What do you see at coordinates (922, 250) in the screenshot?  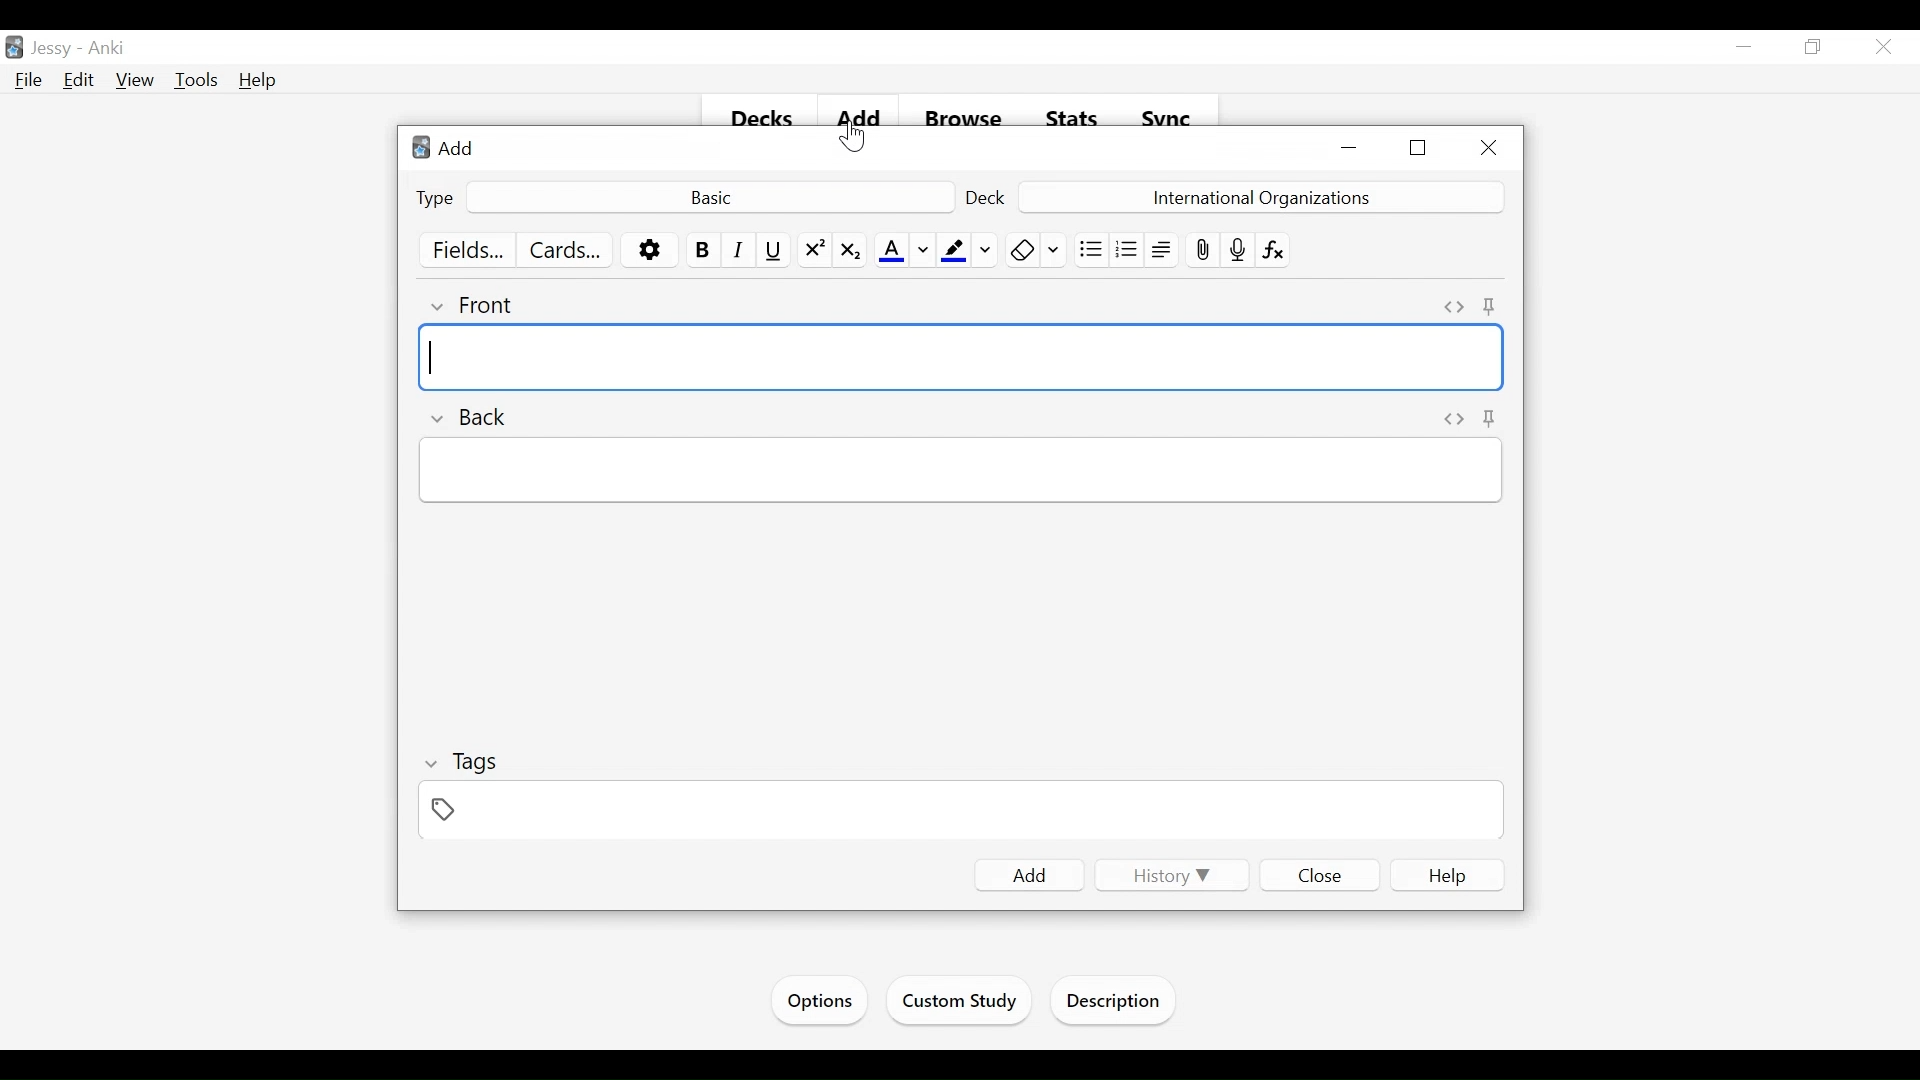 I see `Change color` at bounding box center [922, 250].